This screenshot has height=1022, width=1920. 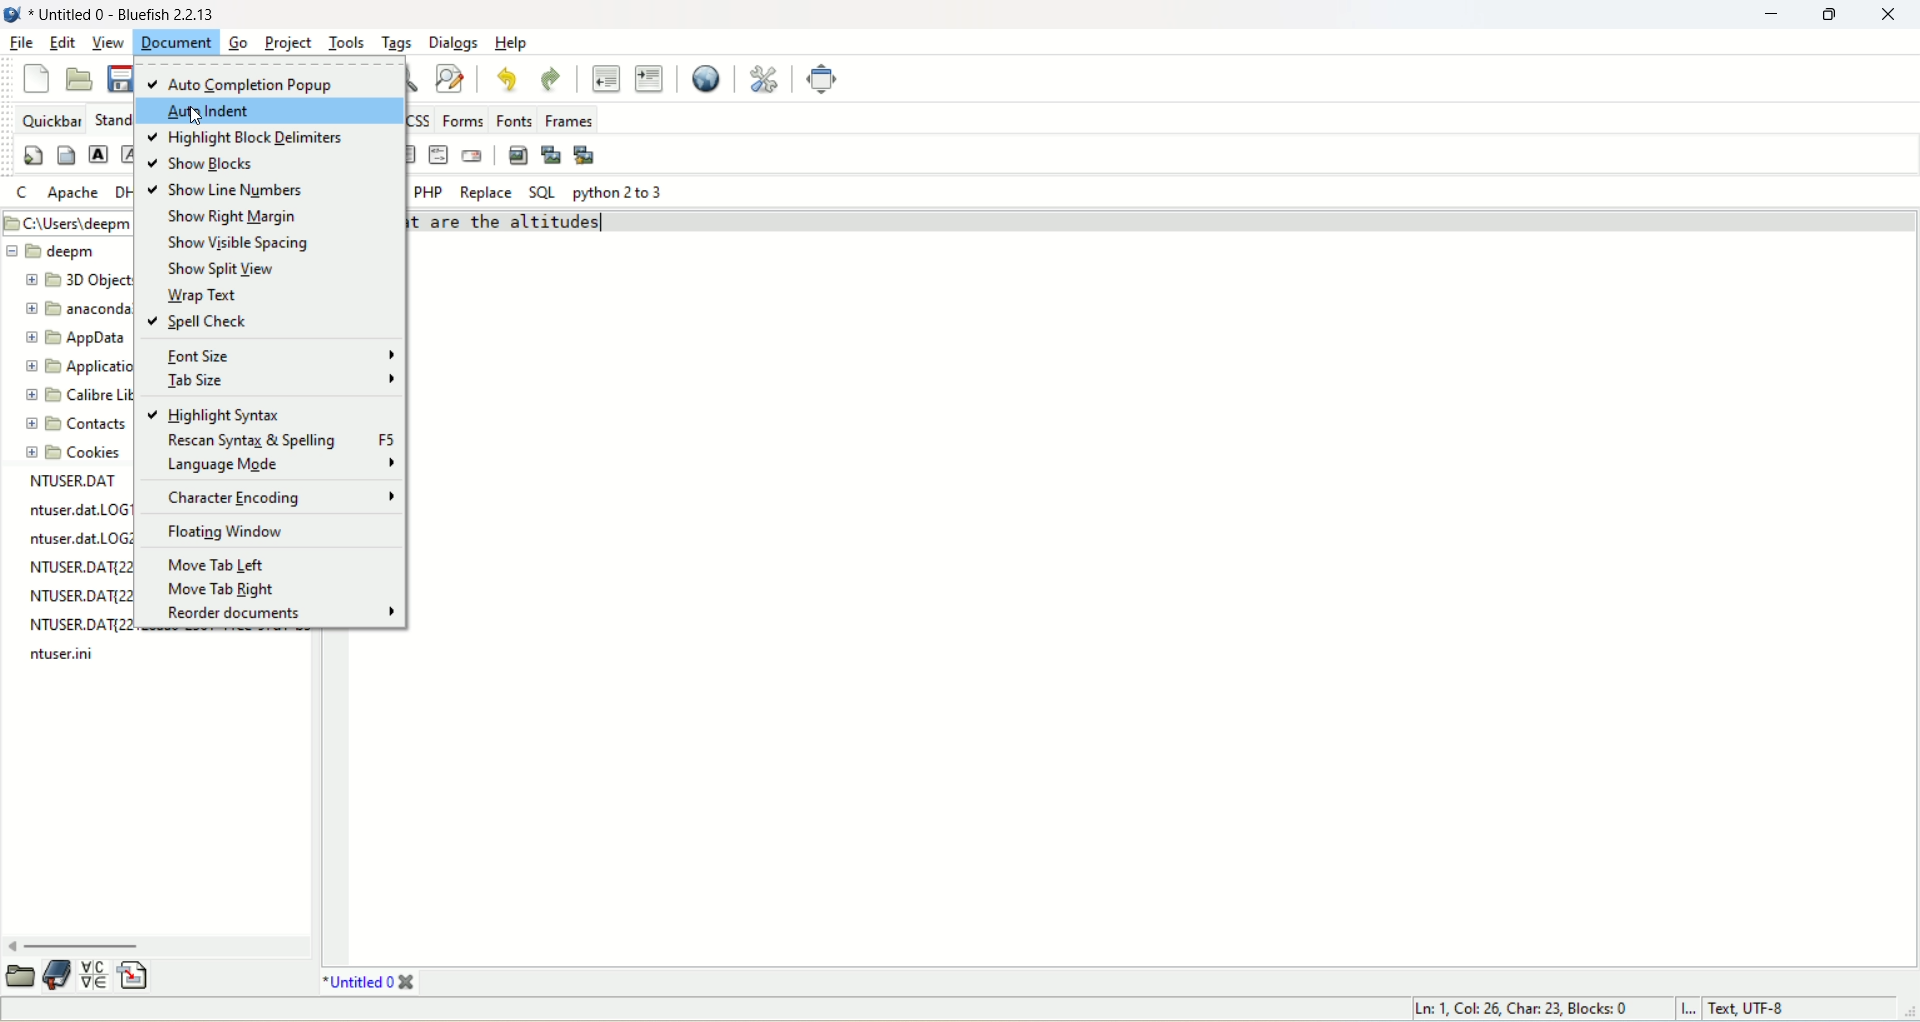 I want to click on rescan syntax and spelling, so click(x=279, y=441).